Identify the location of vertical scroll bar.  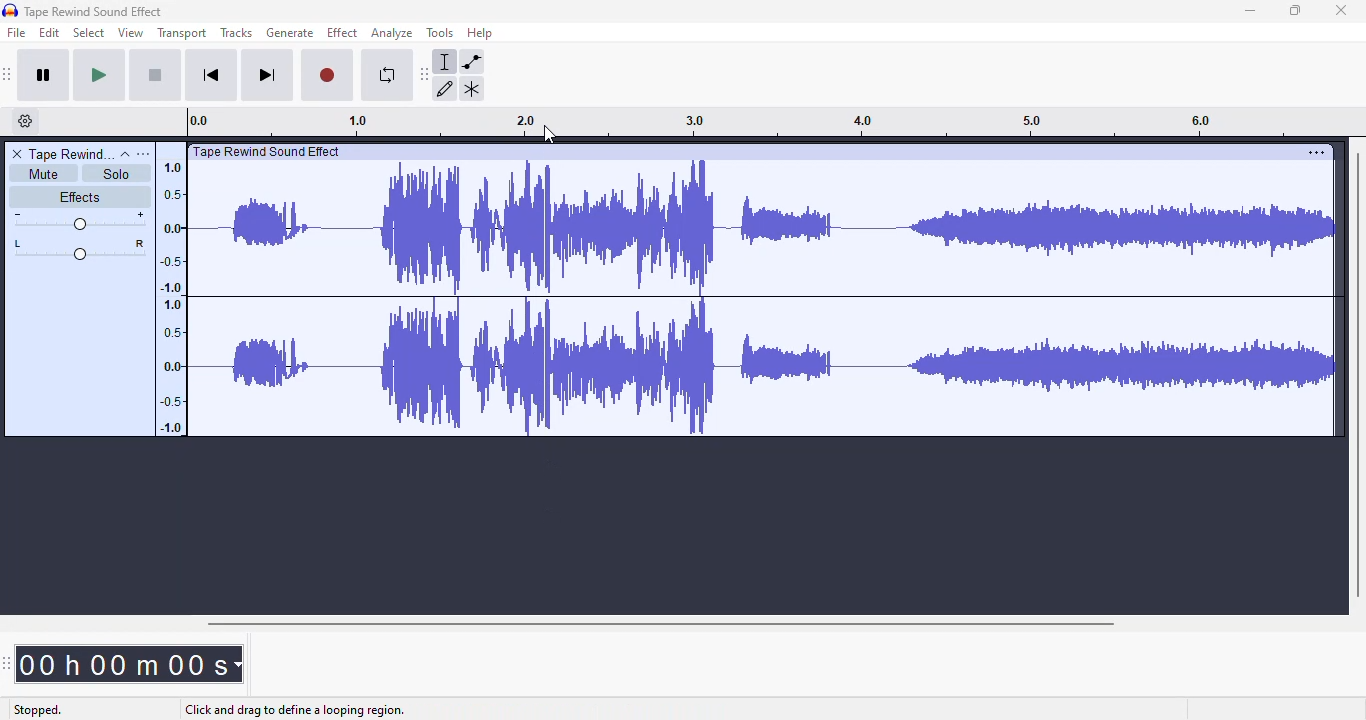
(1359, 370).